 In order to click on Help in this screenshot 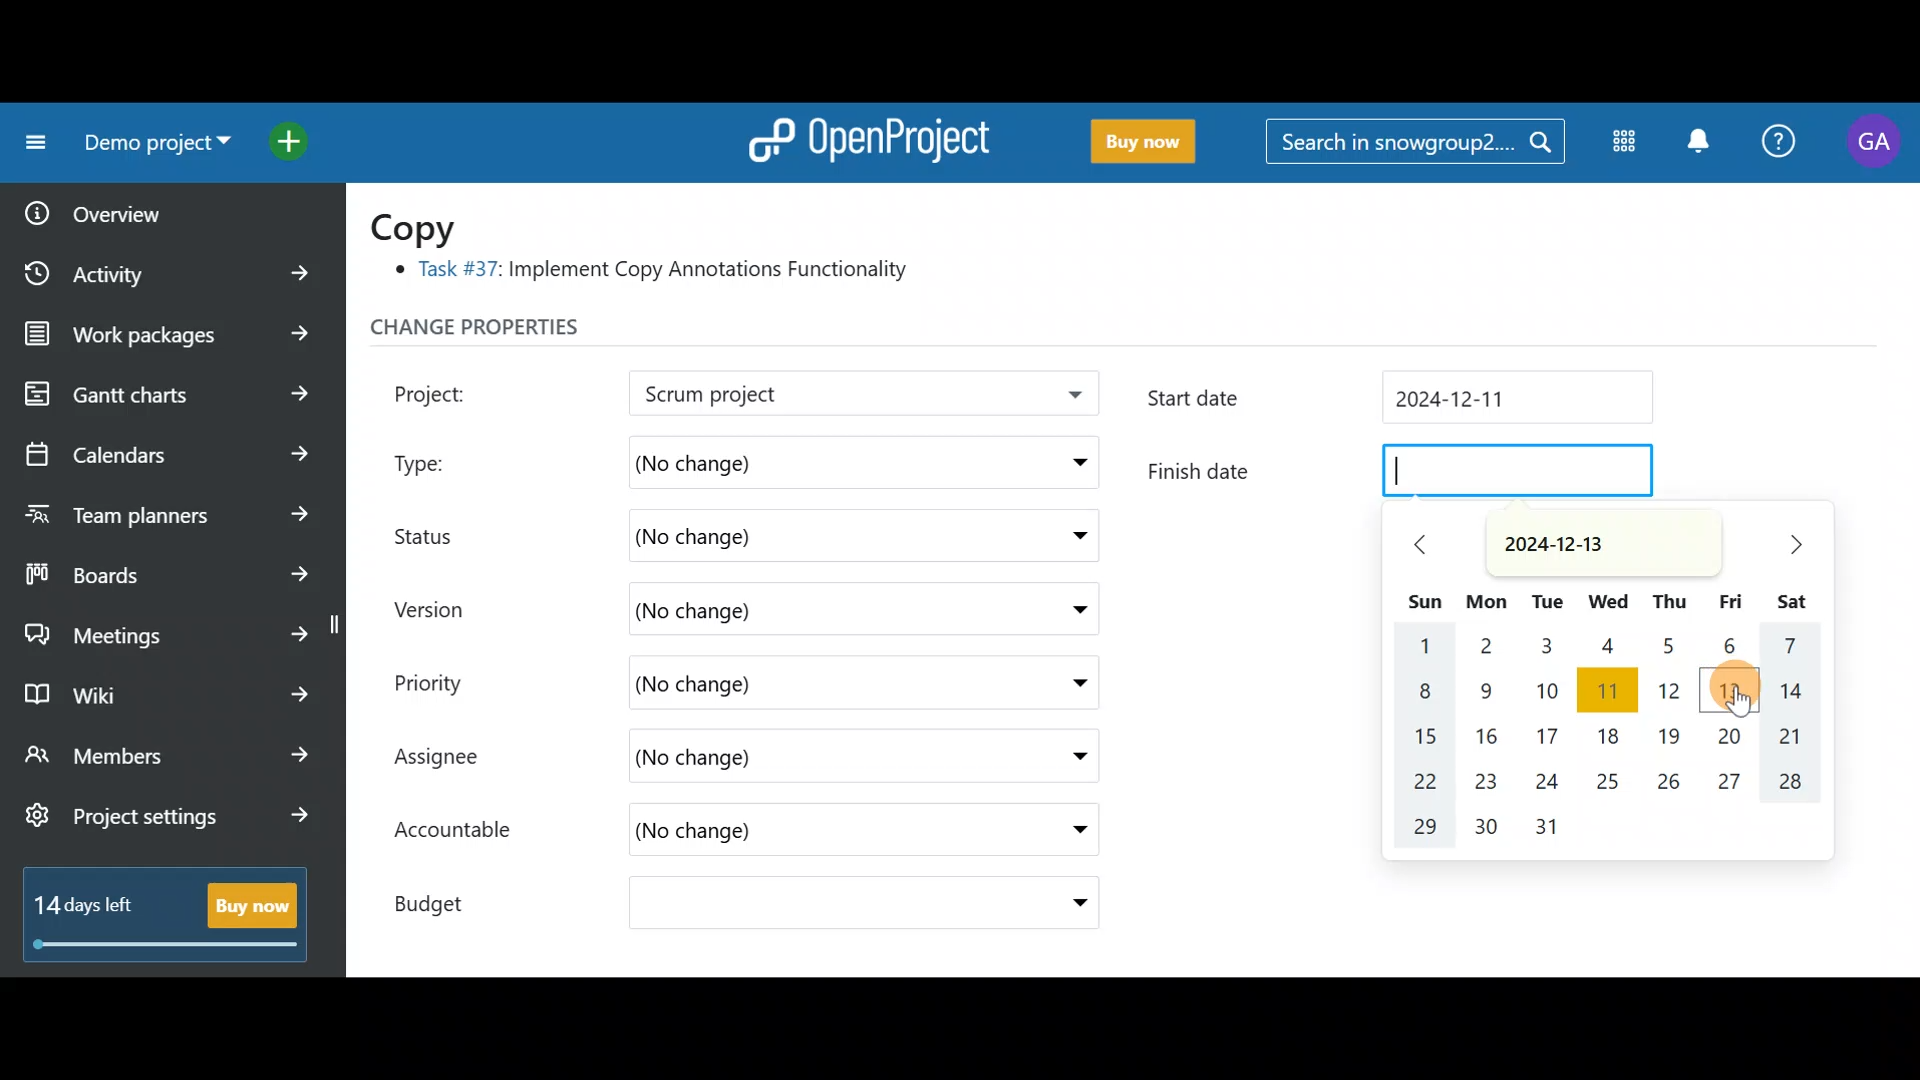, I will do `click(1780, 144)`.